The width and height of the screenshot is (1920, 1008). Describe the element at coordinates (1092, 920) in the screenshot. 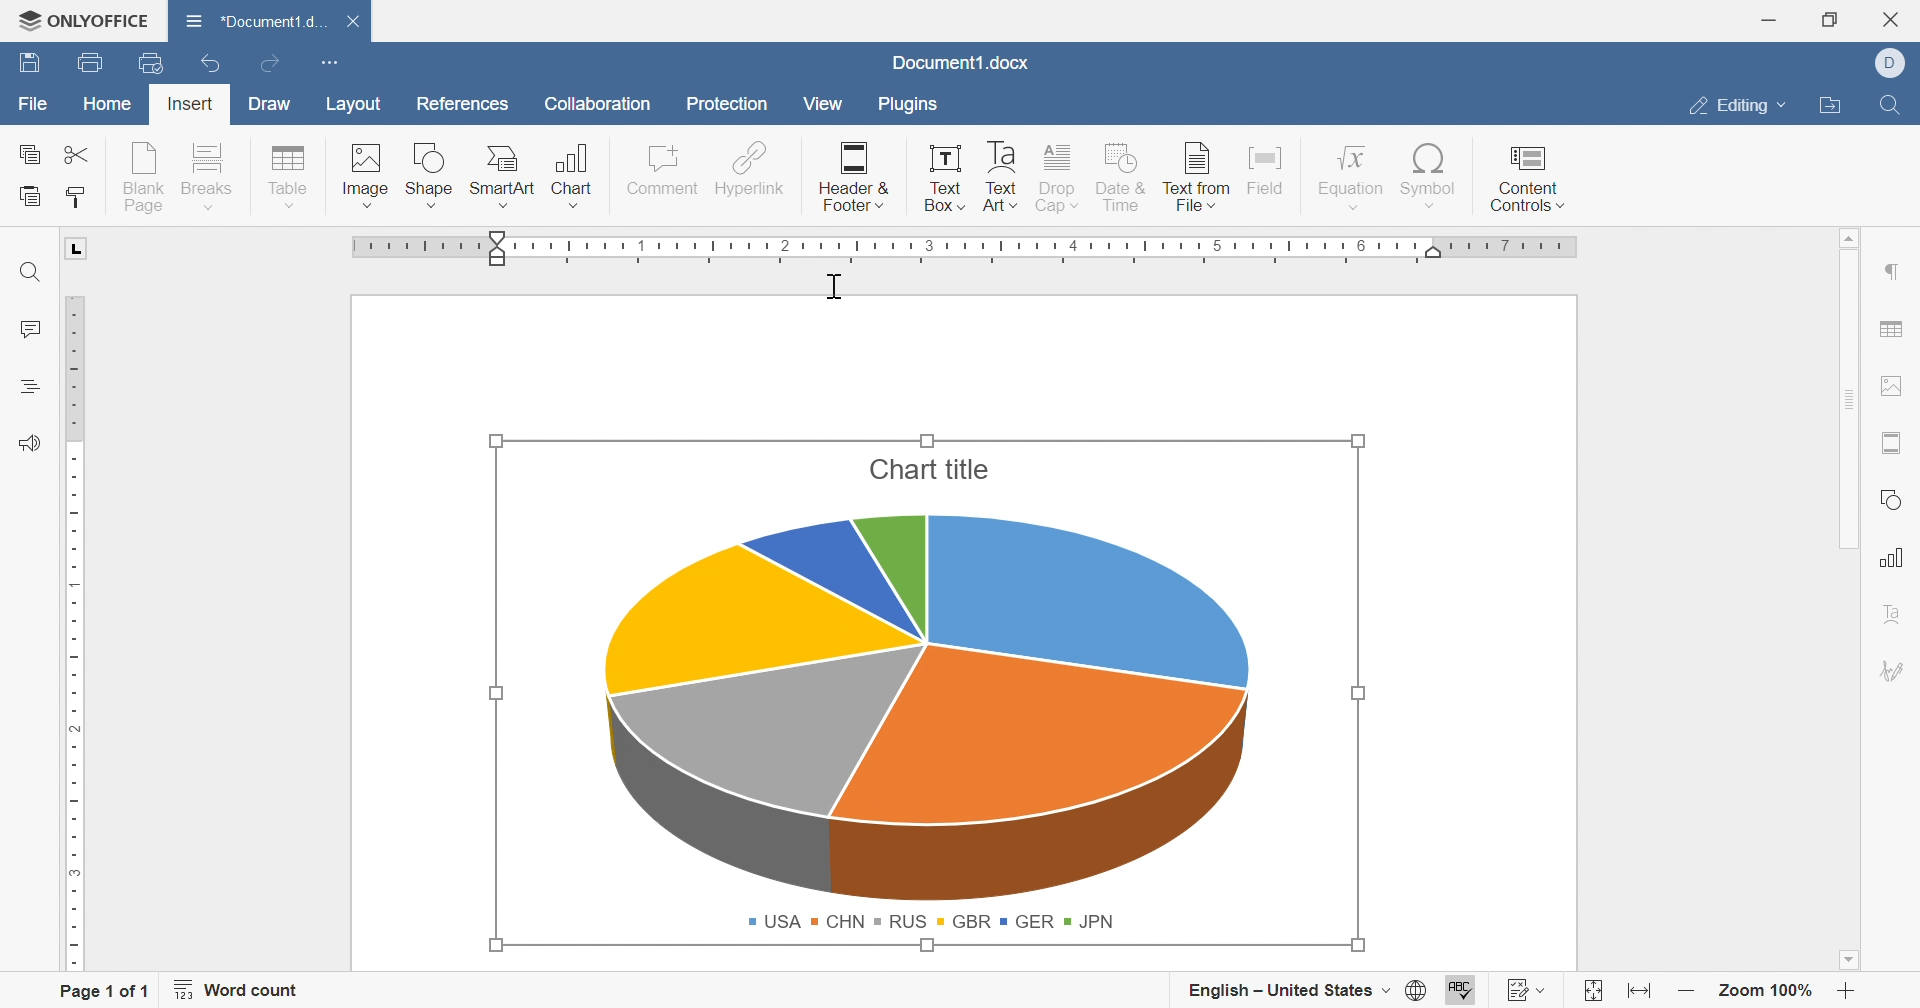

I see `JPN` at that location.